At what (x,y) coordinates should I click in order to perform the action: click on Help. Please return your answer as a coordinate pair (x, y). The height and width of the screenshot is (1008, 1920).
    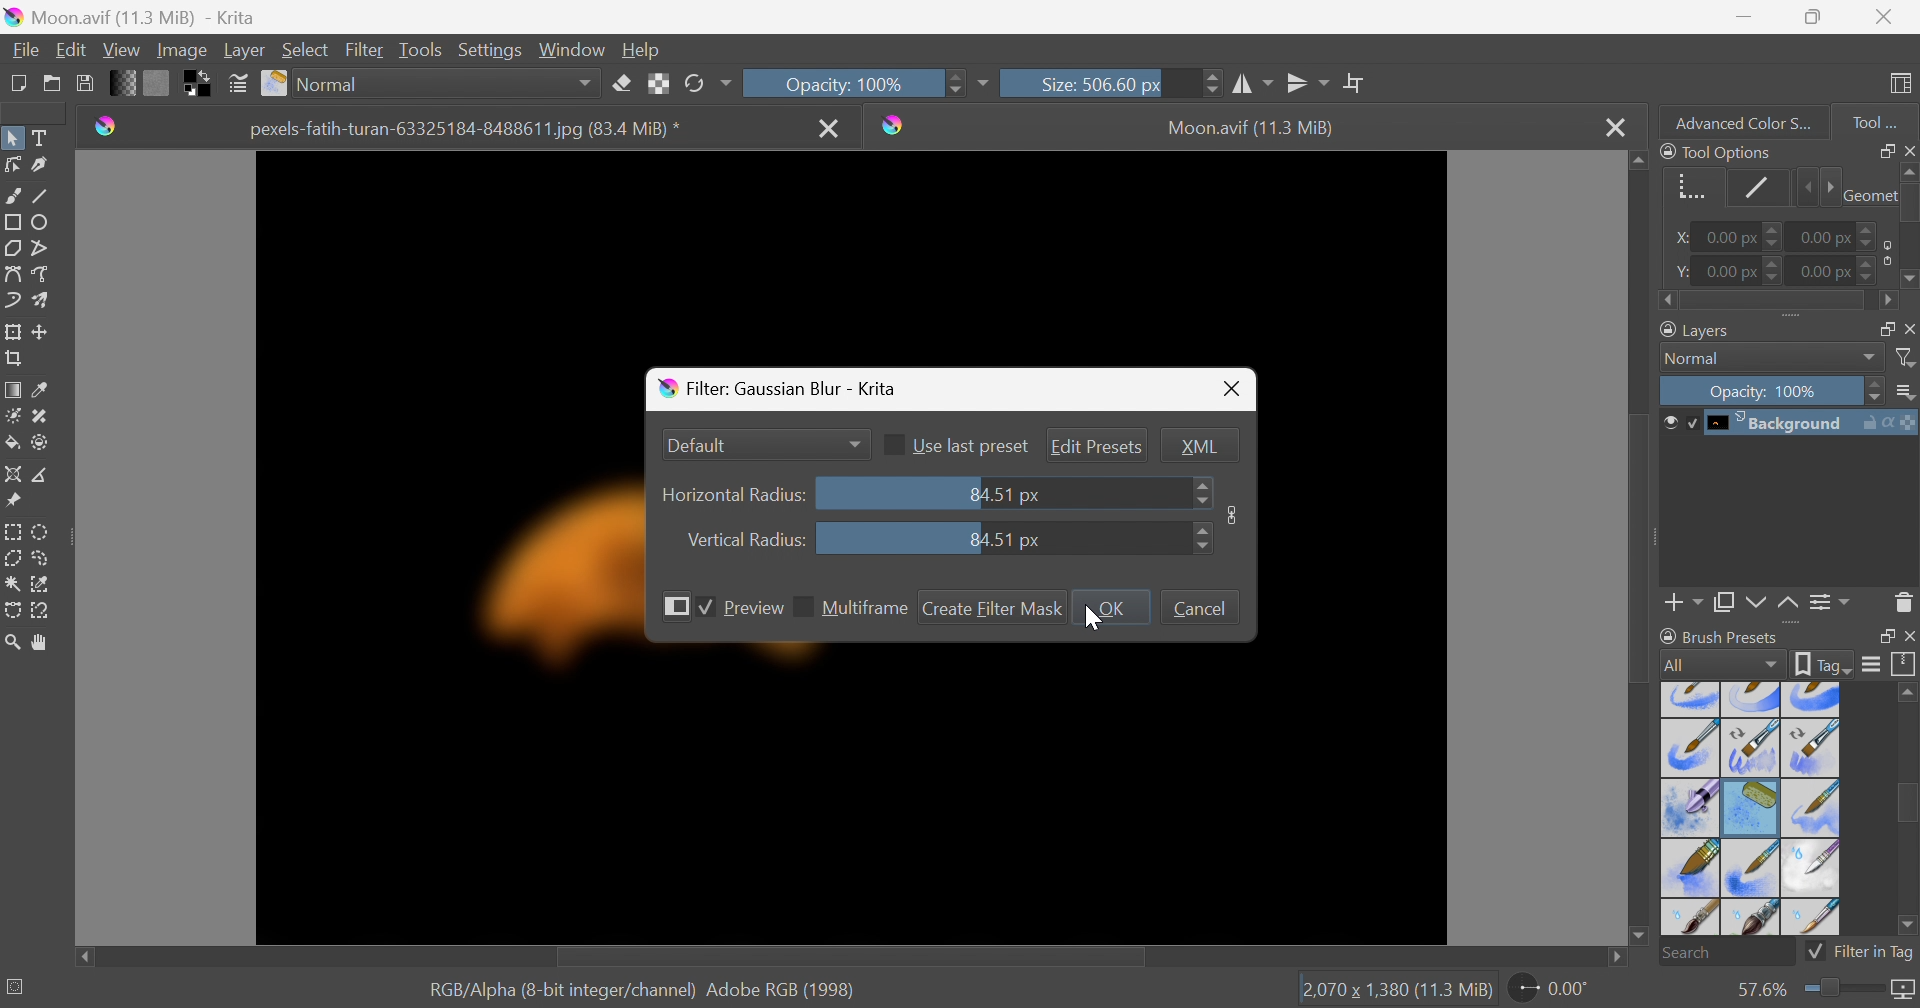
    Looking at the image, I should click on (640, 51).